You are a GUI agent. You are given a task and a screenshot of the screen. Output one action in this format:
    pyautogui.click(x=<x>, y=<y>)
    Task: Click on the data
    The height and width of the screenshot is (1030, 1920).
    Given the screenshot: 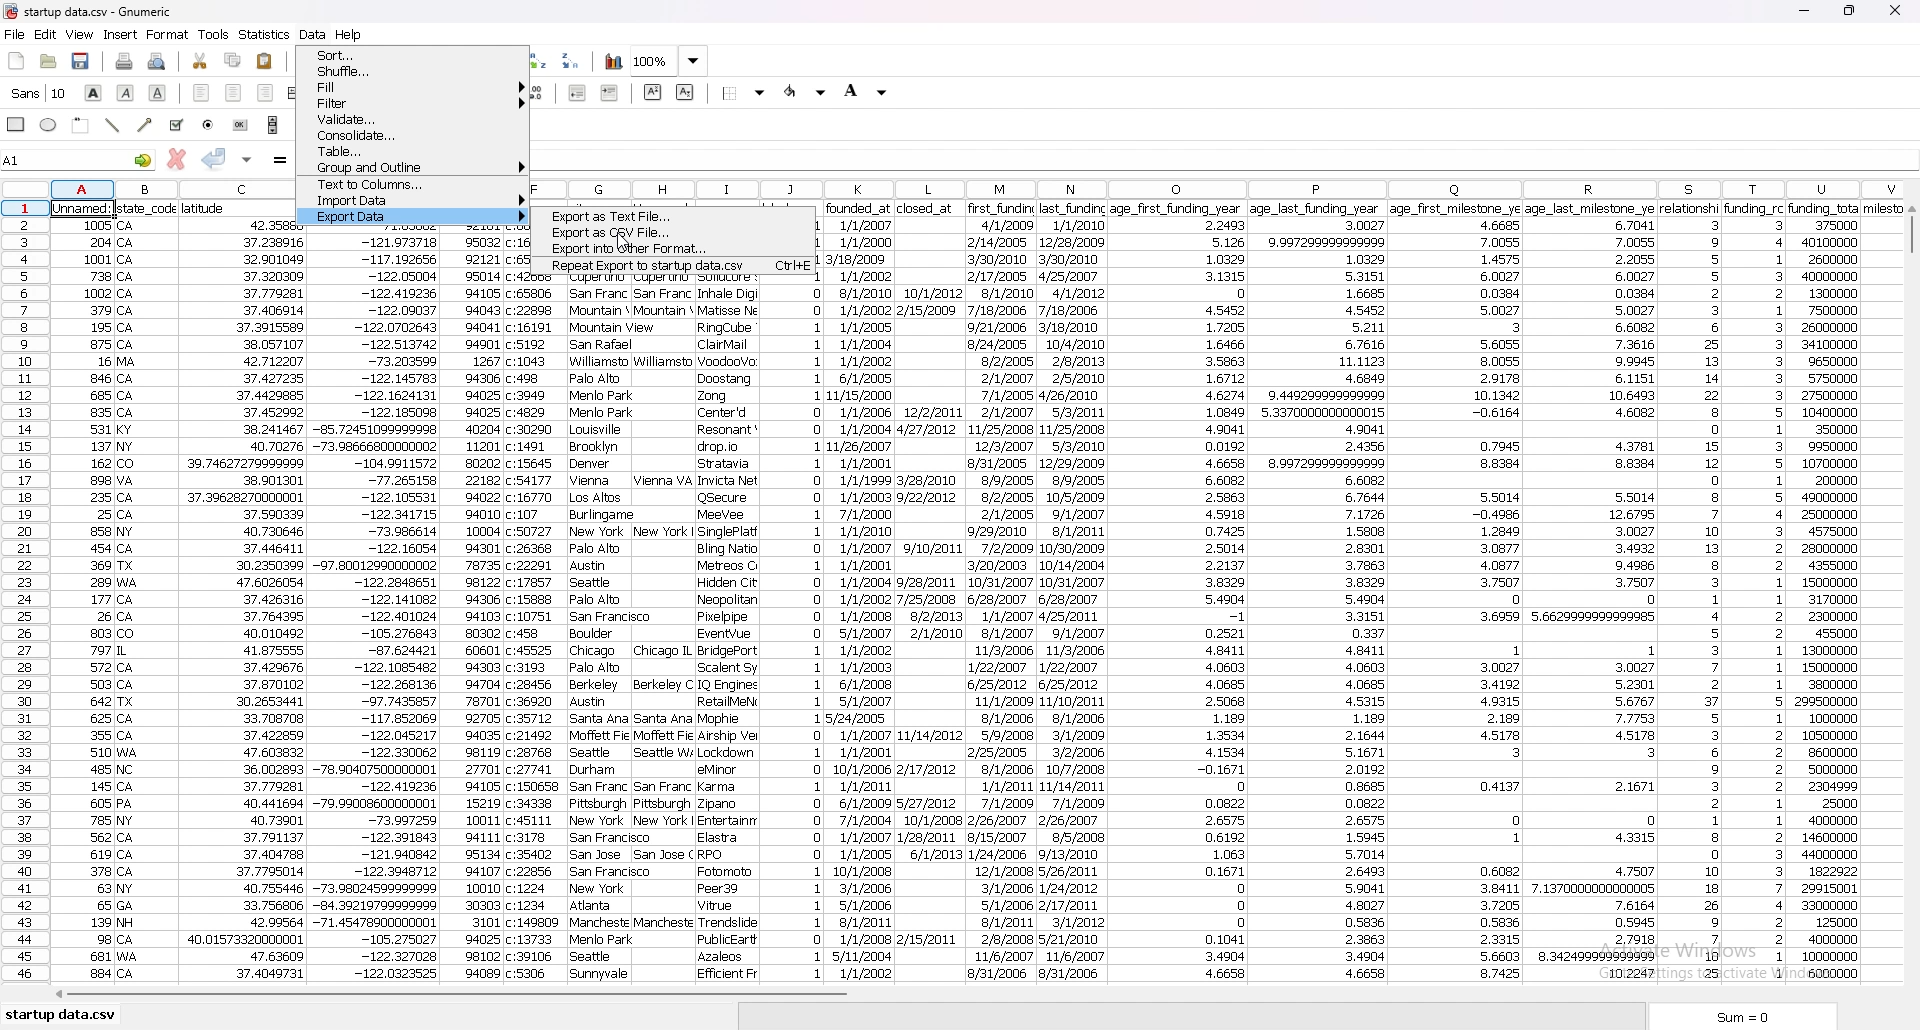 What is the action you would take?
    pyautogui.click(x=862, y=591)
    